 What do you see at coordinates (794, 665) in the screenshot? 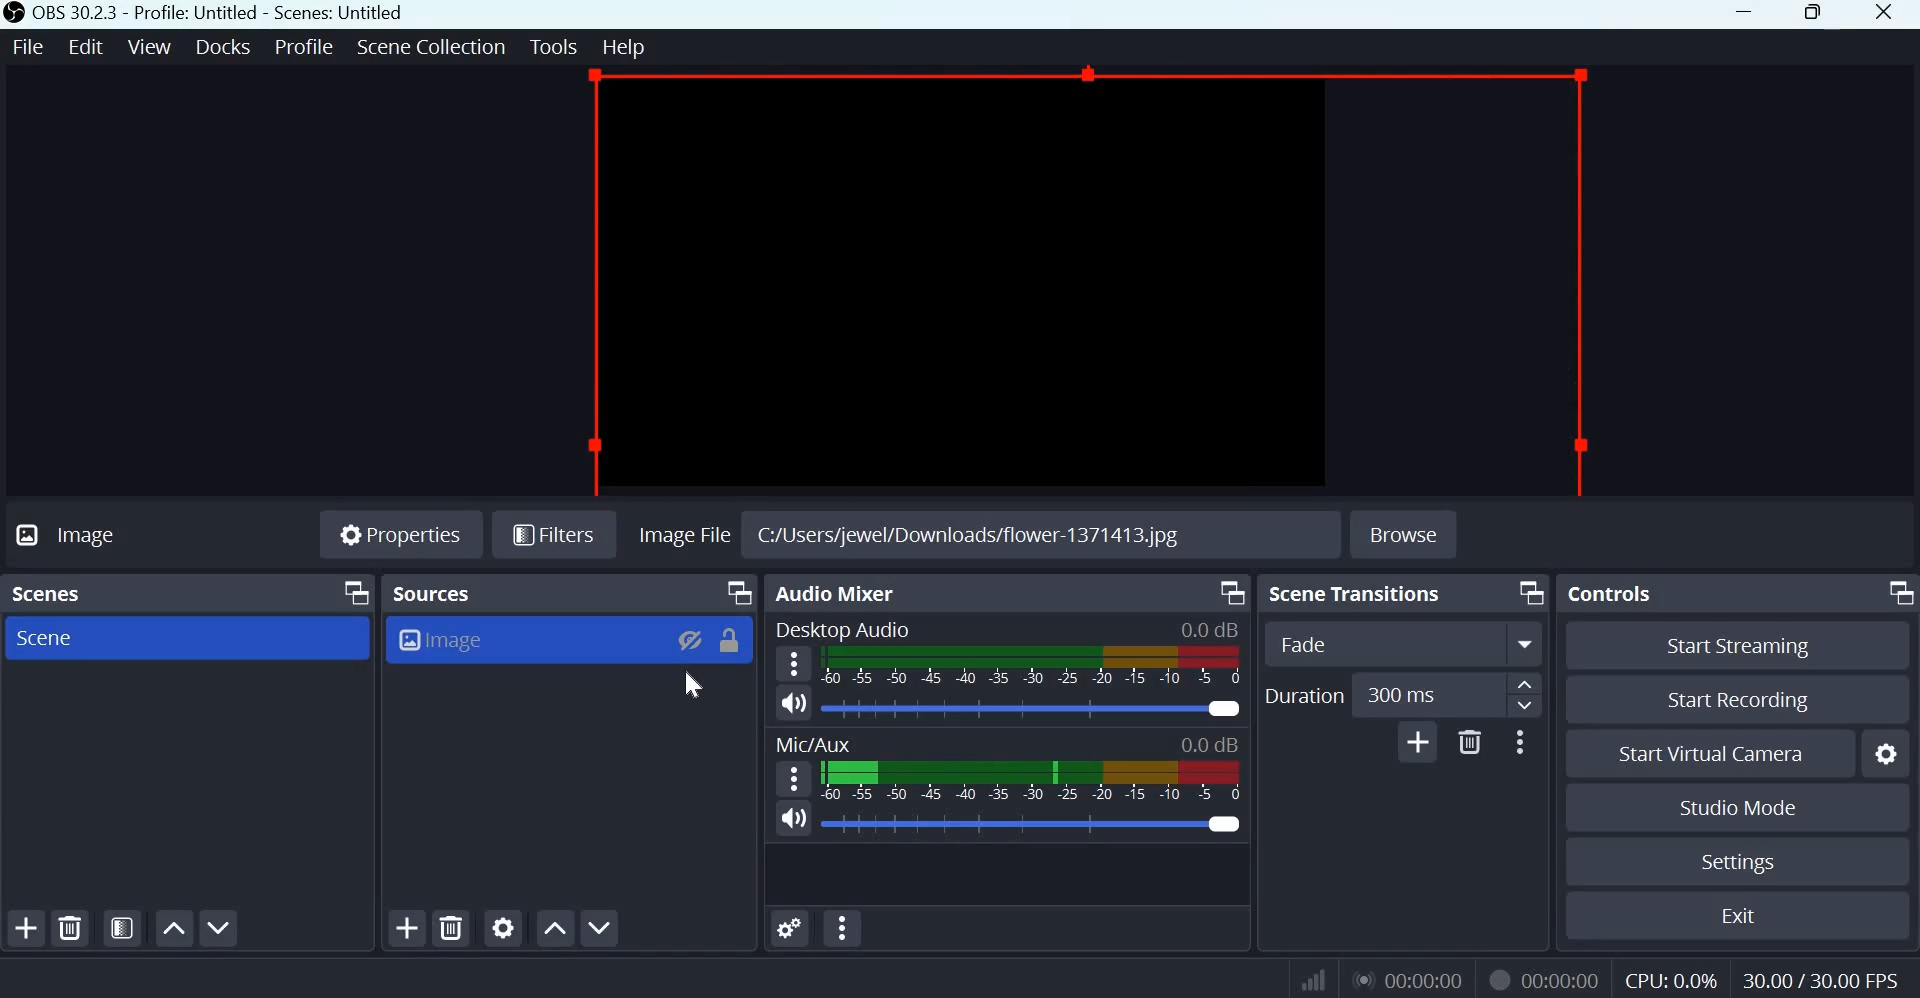
I see `hamburger menu` at bounding box center [794, 665].